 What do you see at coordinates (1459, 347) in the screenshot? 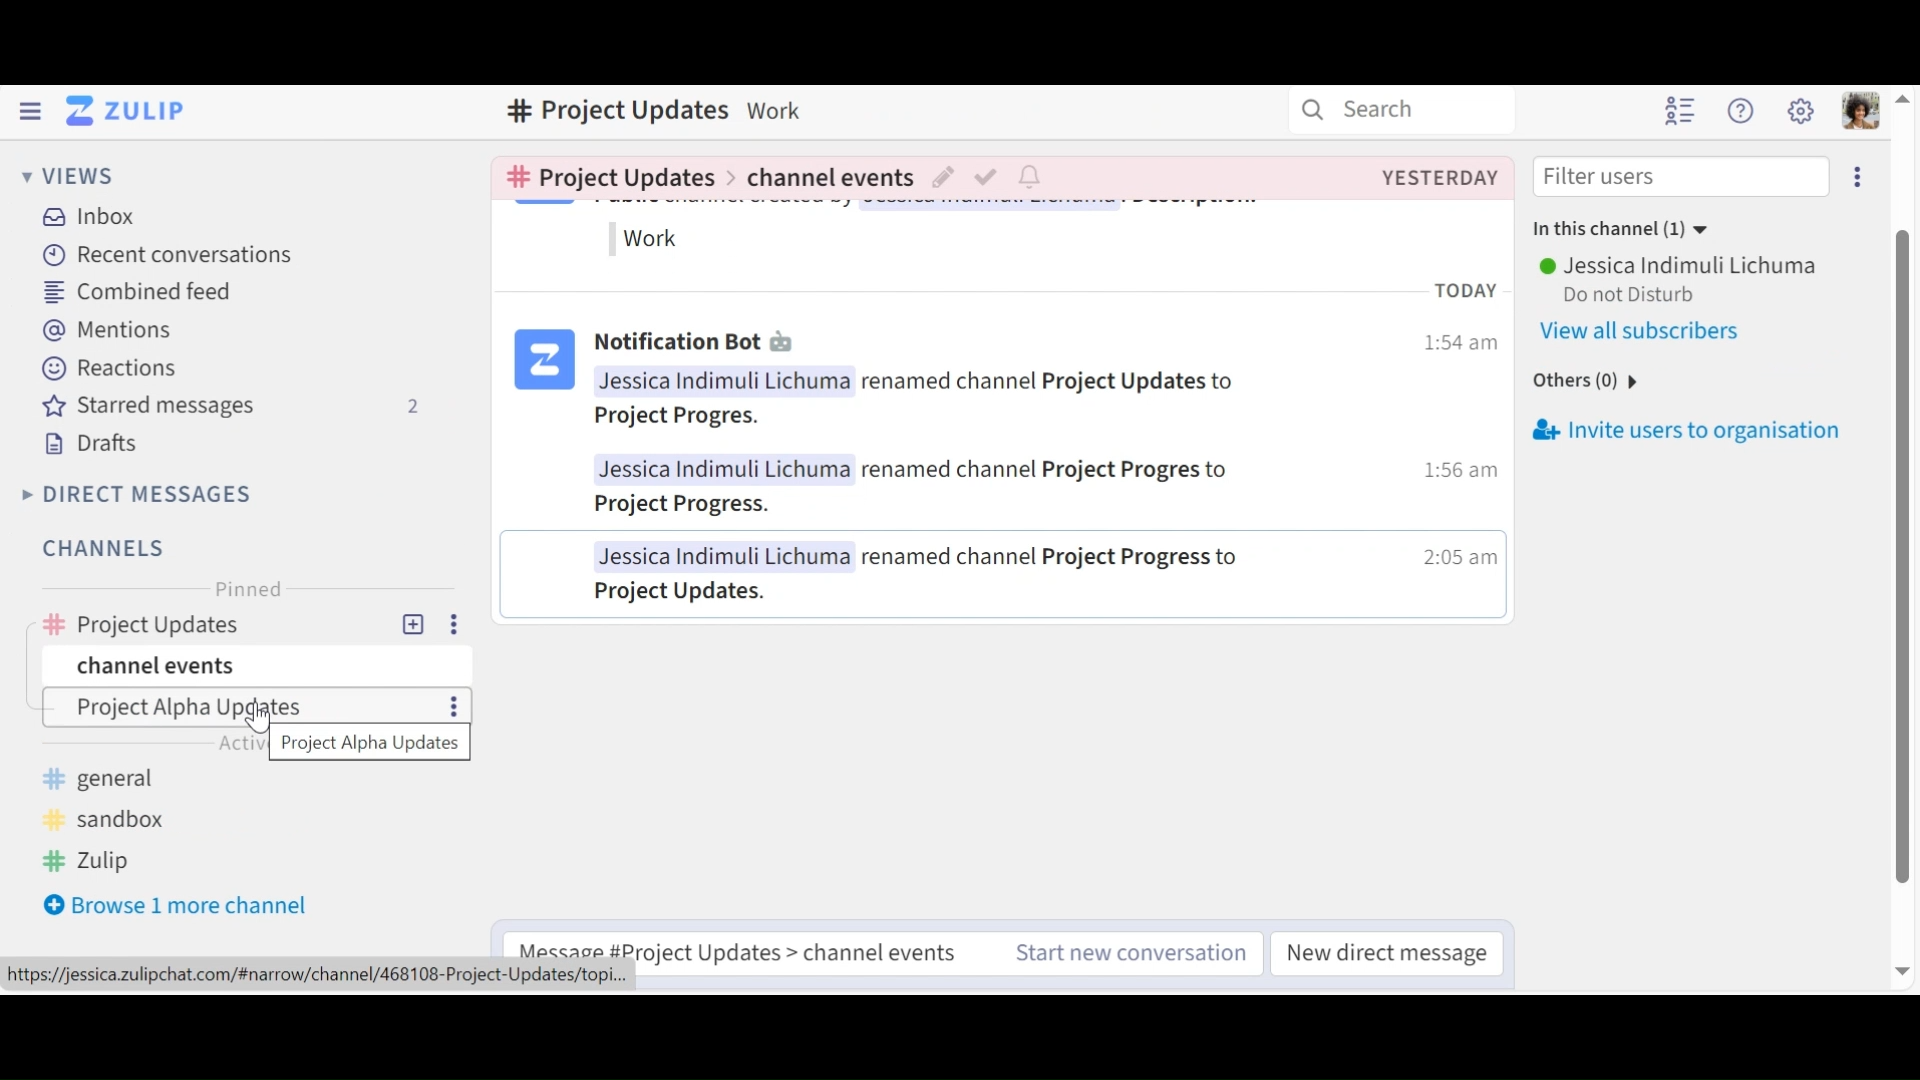
I see `1:54 am` at bounding box center [1459, 347].